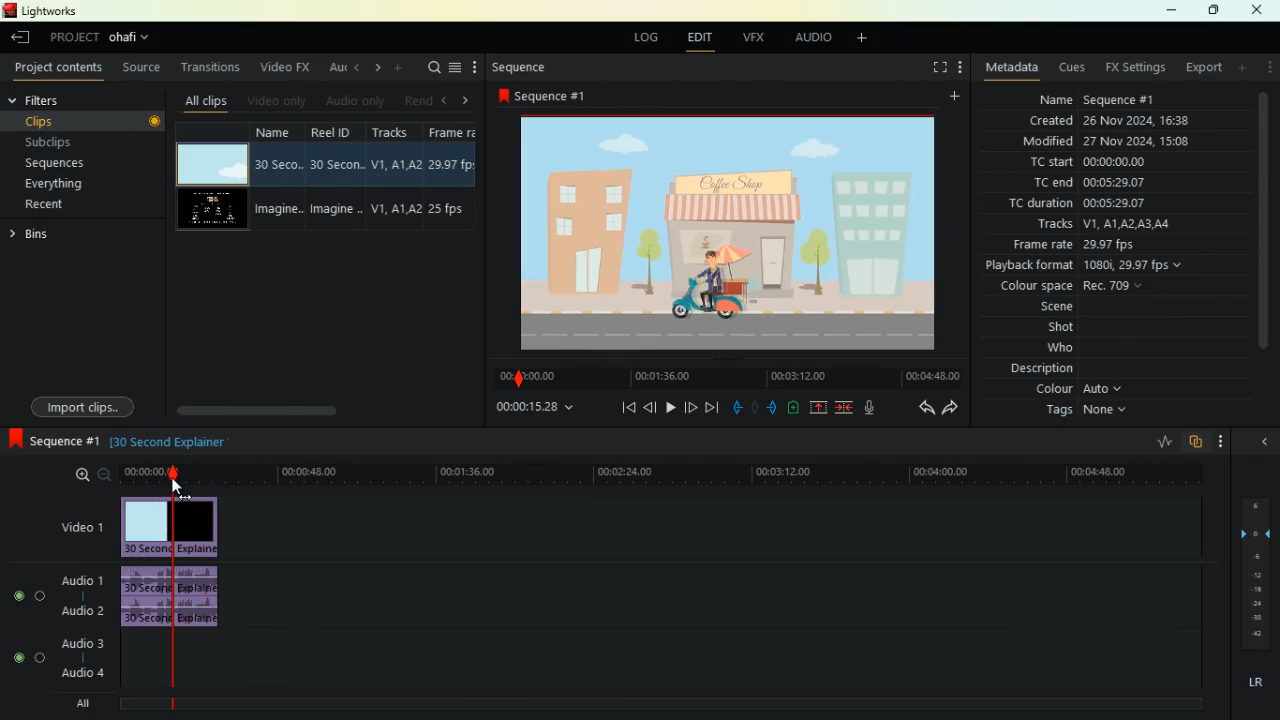 This screenshot has height=720, width=1280. Describe the element at coordinates (1132, 223) in the screenshot. I see `V1, A1LA2 AS AL` at that location.